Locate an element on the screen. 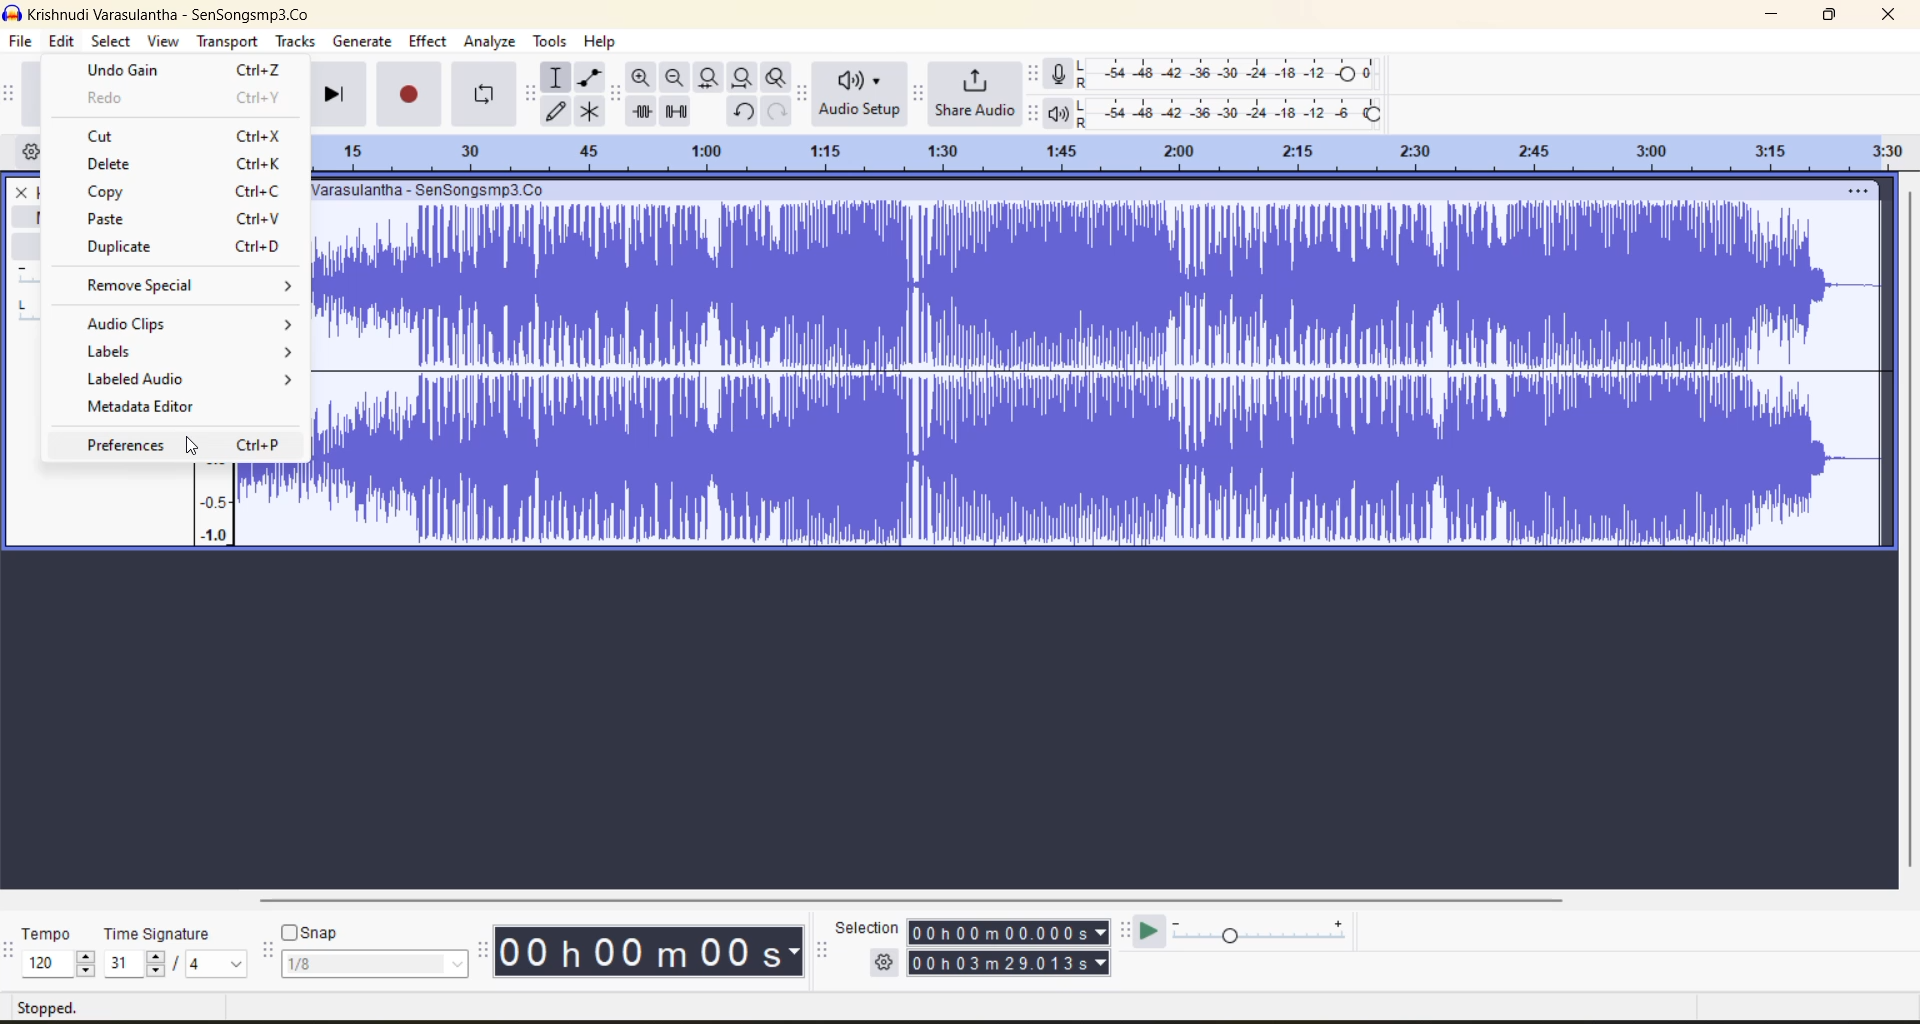  help is located at coordinates (603, 40).